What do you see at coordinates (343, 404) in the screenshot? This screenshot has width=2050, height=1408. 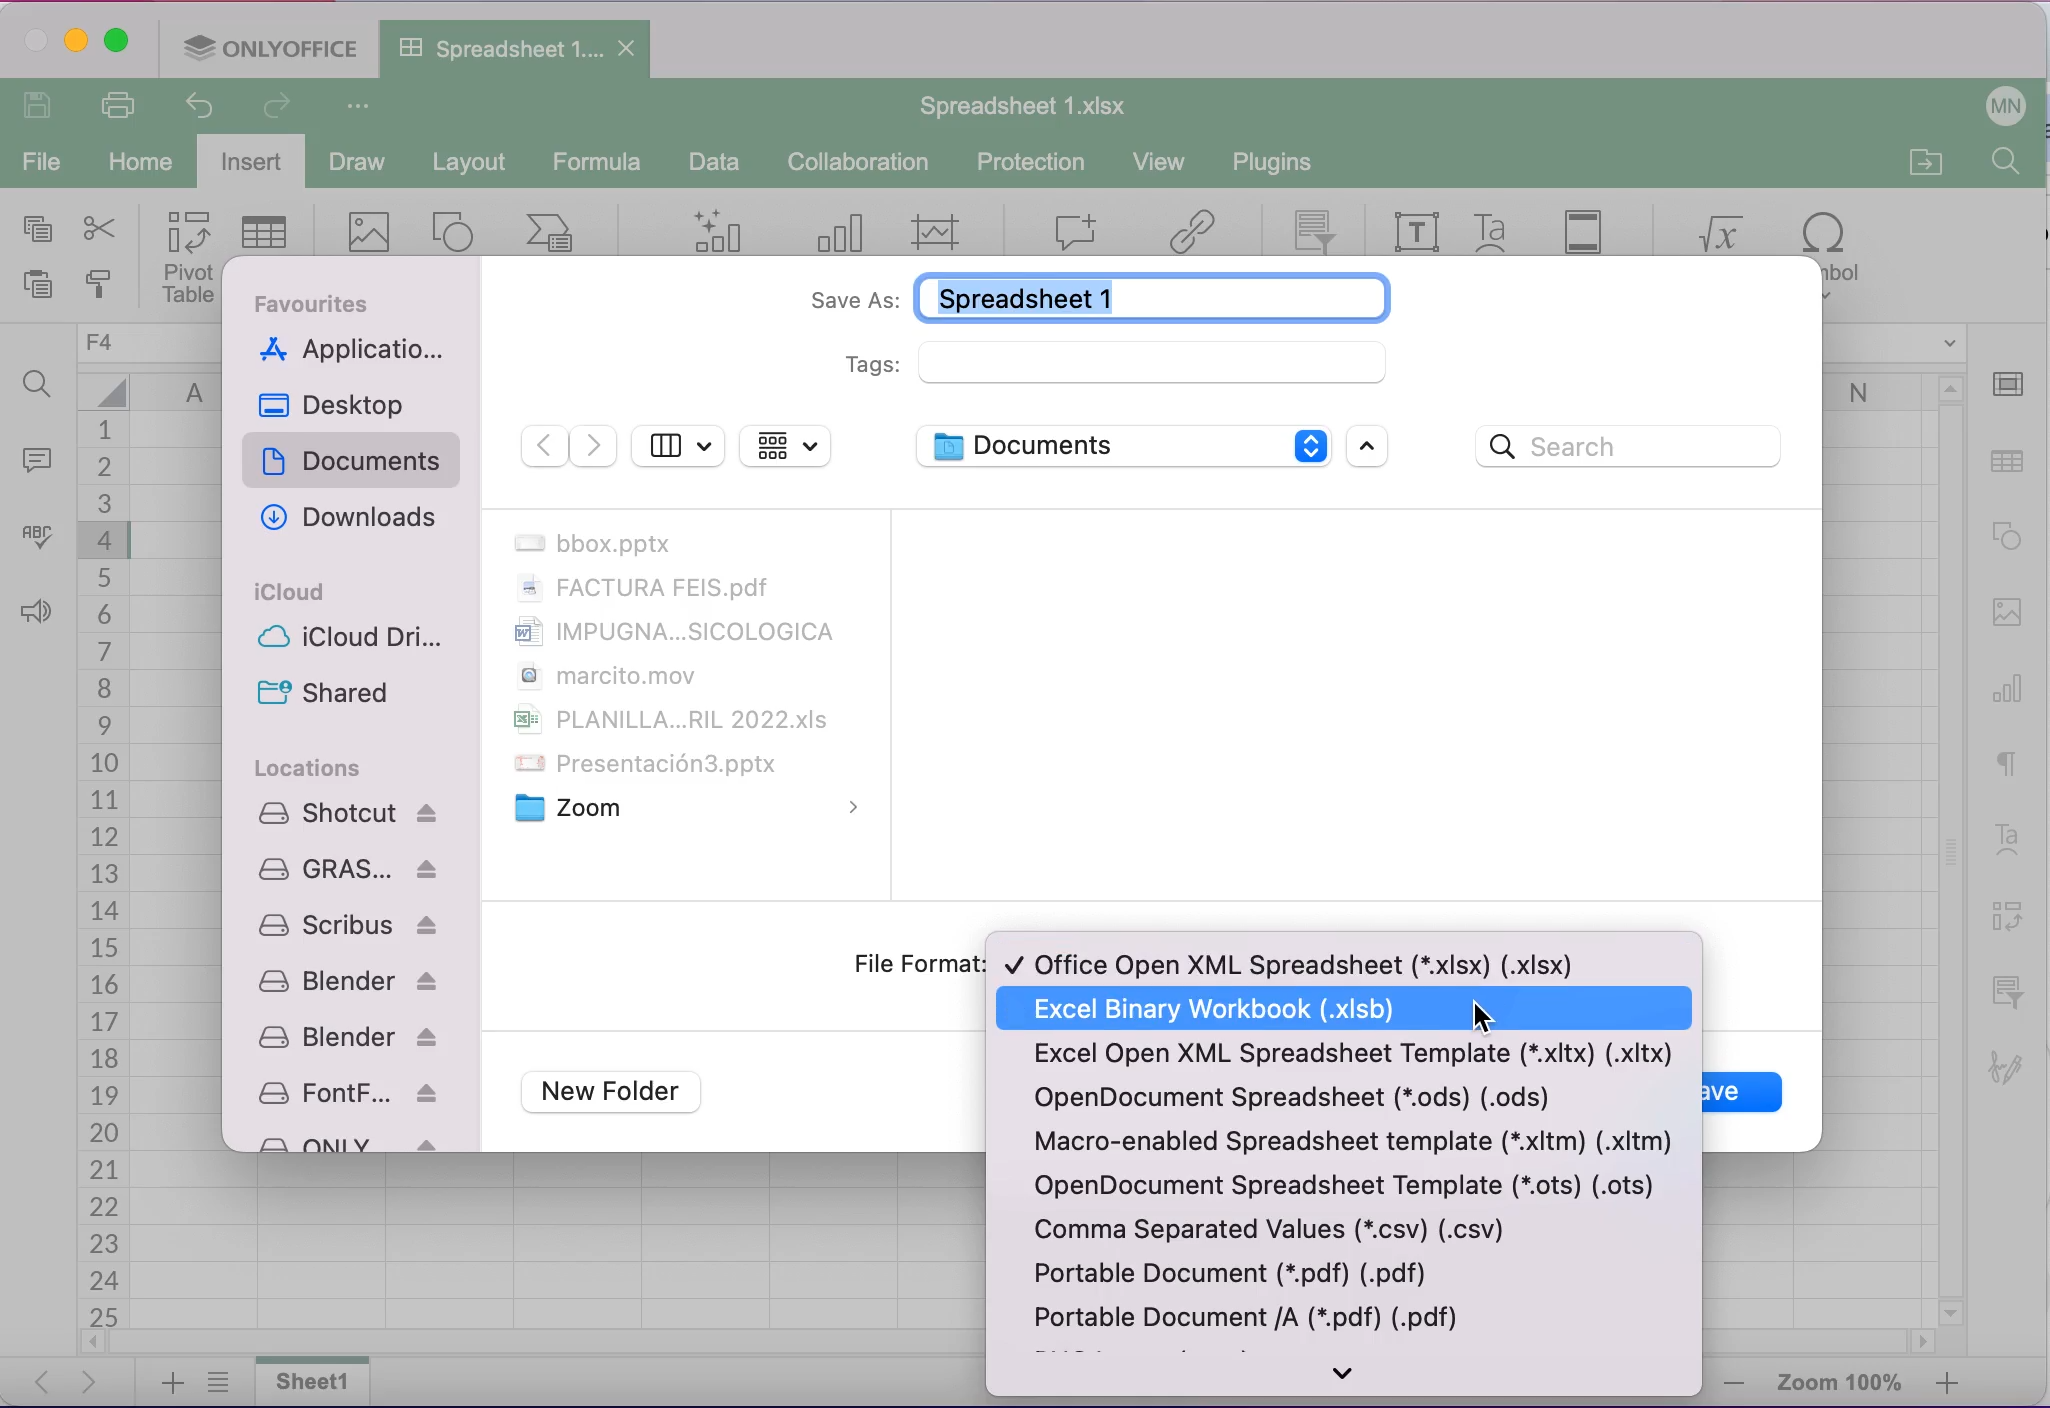 I see `desktop` at bounding box center [343, 404].